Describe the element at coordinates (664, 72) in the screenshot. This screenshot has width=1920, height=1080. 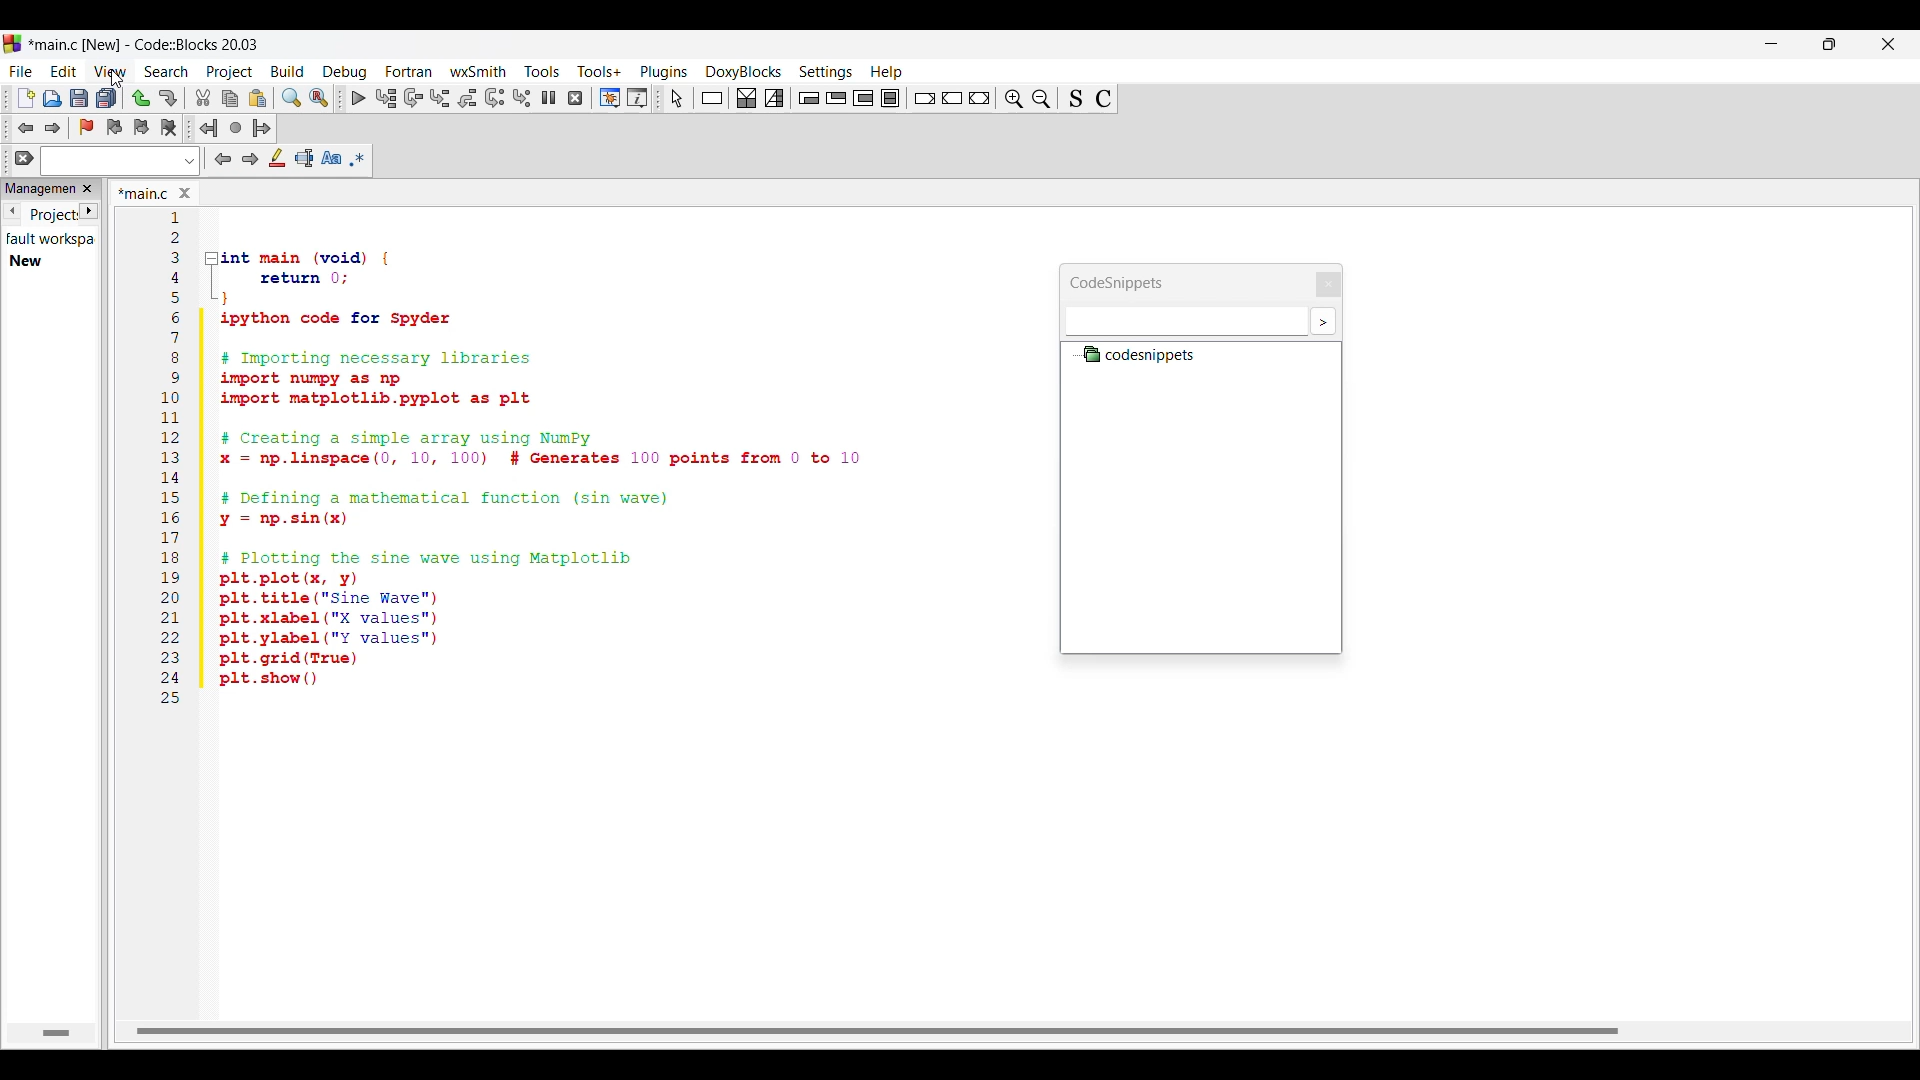
I see `Plugins menu` at that location.